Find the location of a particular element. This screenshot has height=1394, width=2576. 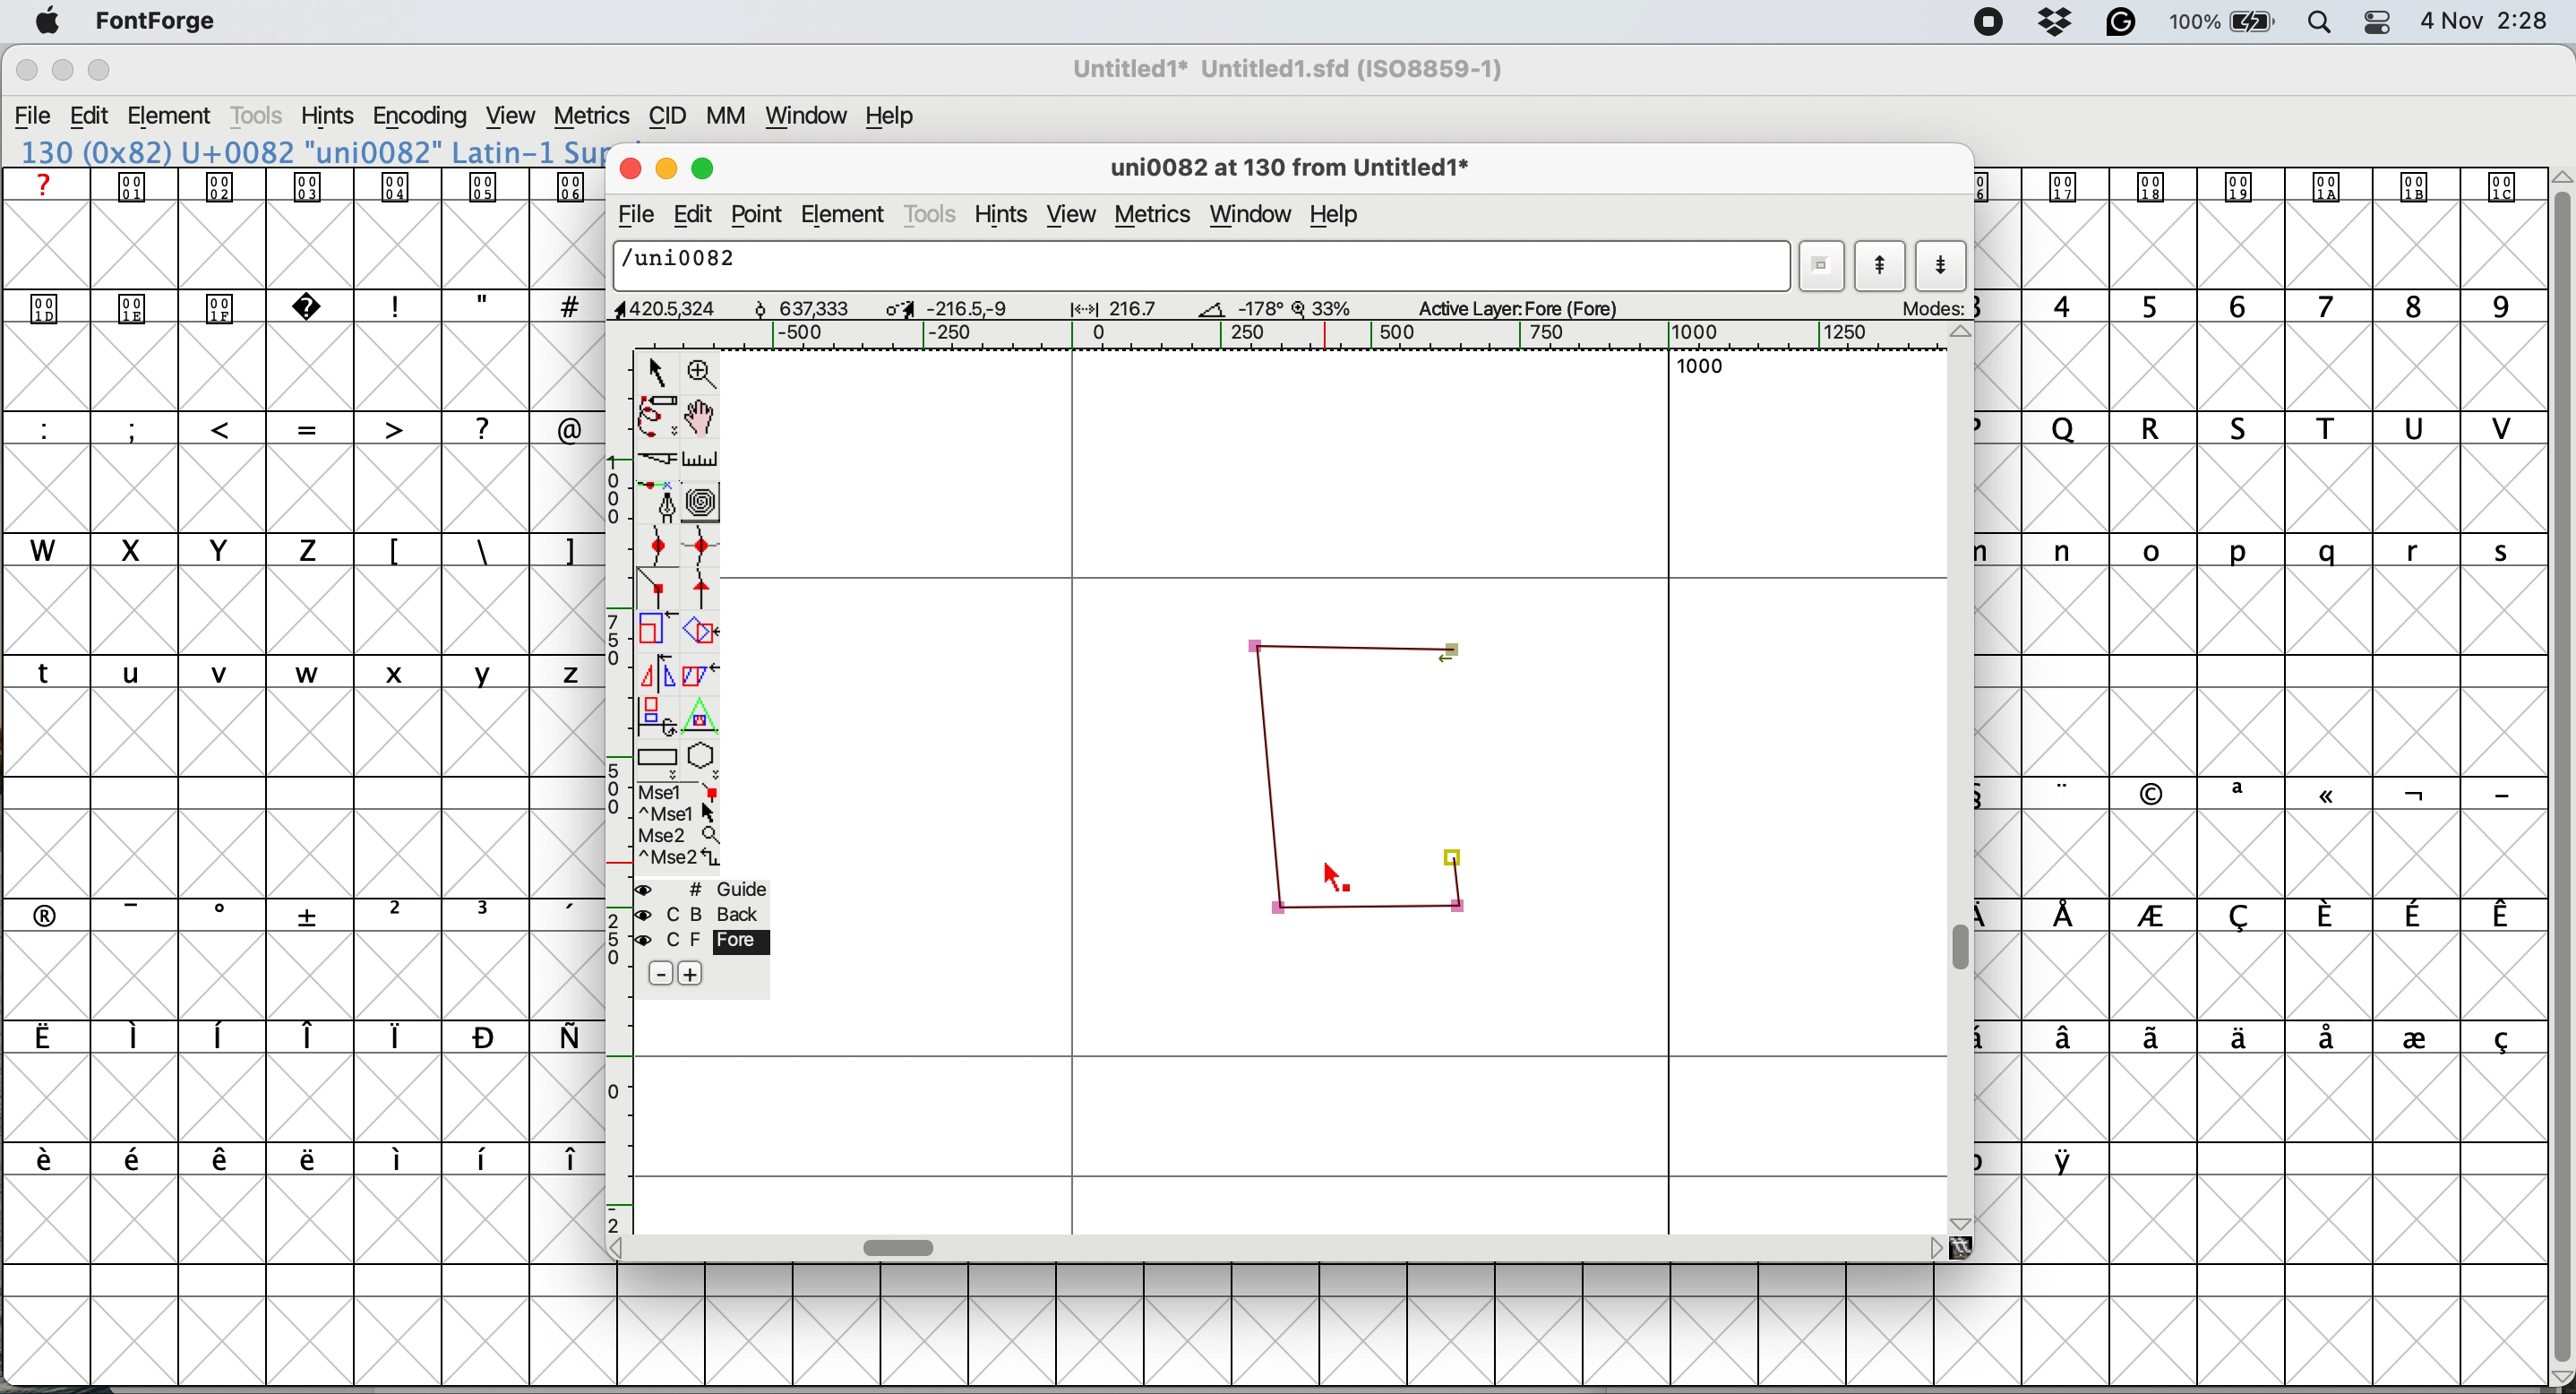

change whether spiro is active or not is located at coordinates (704, 502).